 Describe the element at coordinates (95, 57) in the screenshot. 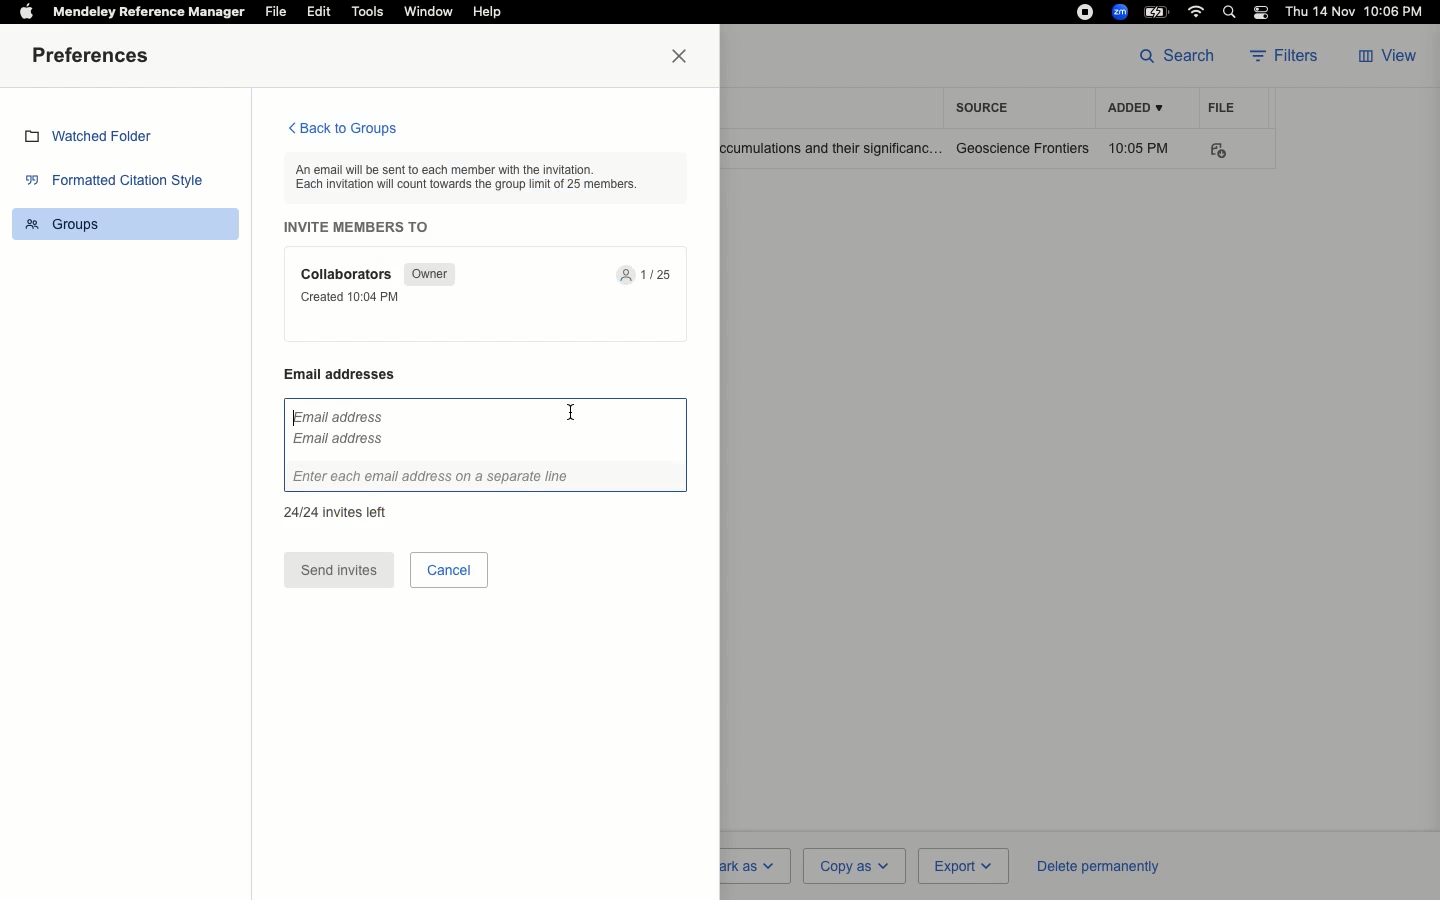

I see `Preferences` at that location.